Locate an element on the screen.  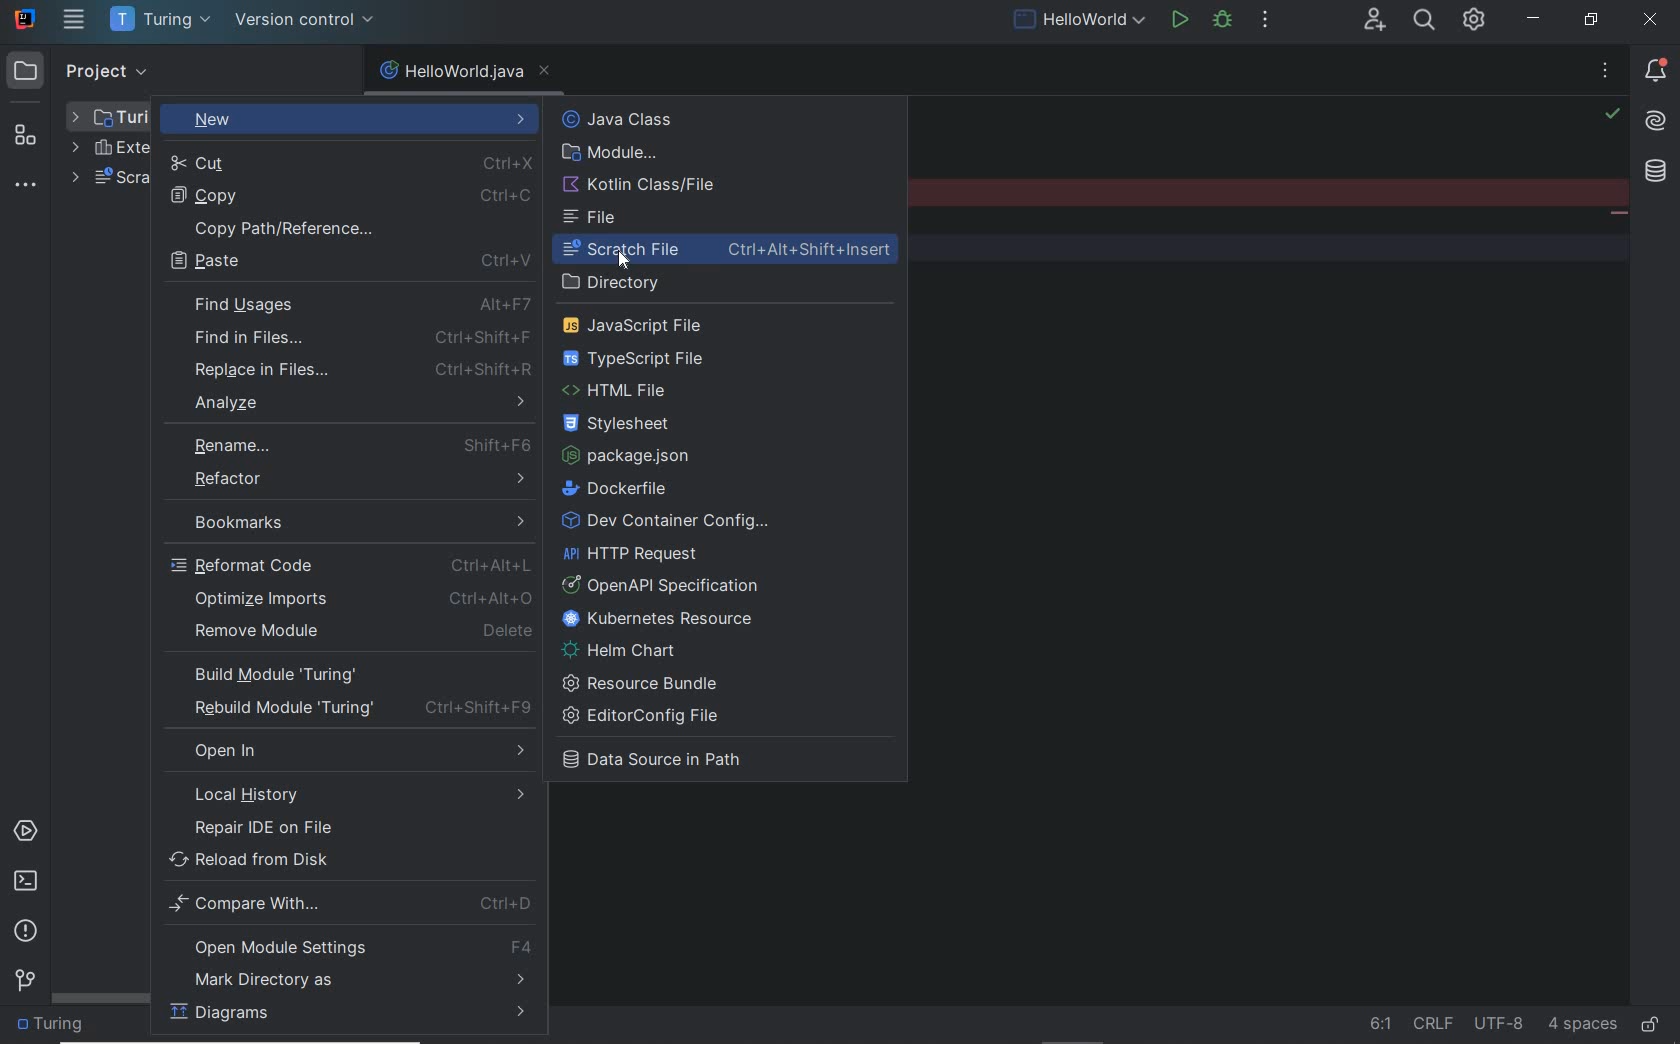
run or debug configurations is located at coordinates (1082, 22).